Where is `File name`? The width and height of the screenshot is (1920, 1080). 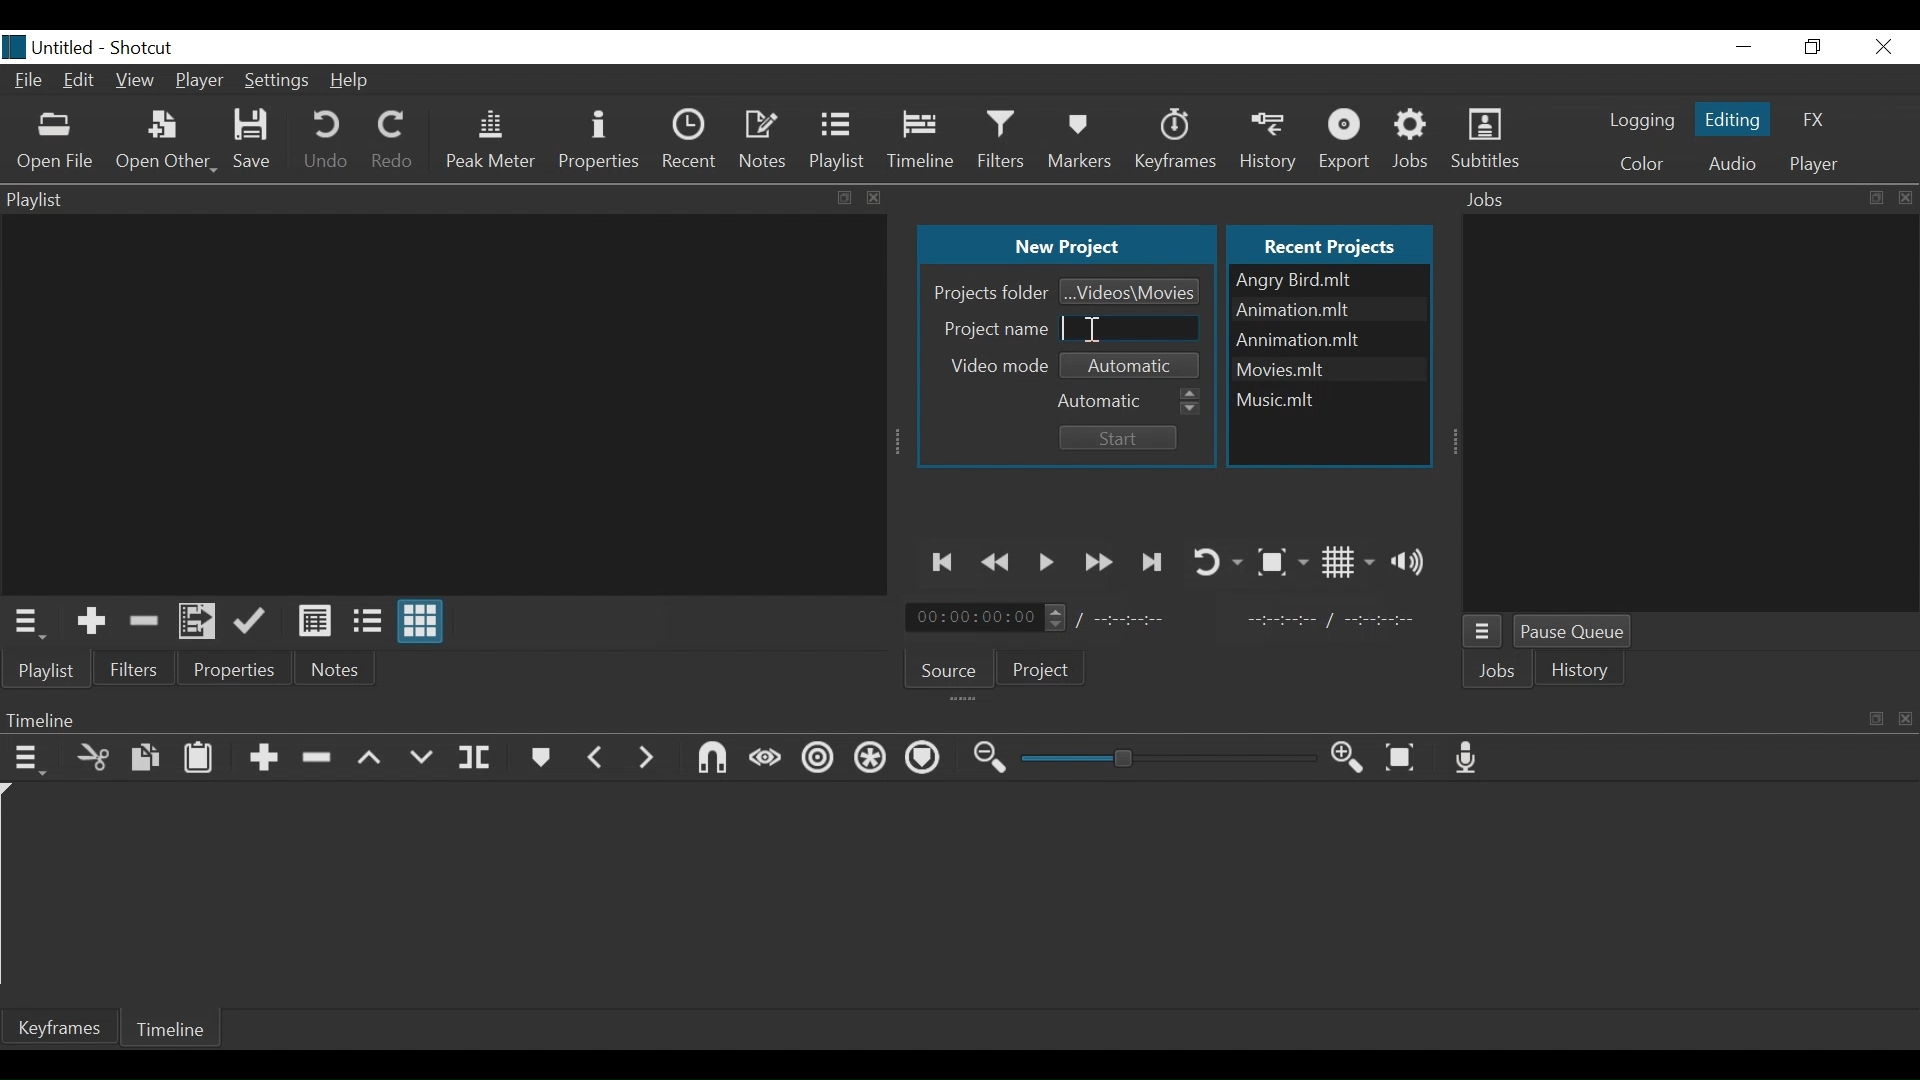 File name is located at coordinates (49, 47).